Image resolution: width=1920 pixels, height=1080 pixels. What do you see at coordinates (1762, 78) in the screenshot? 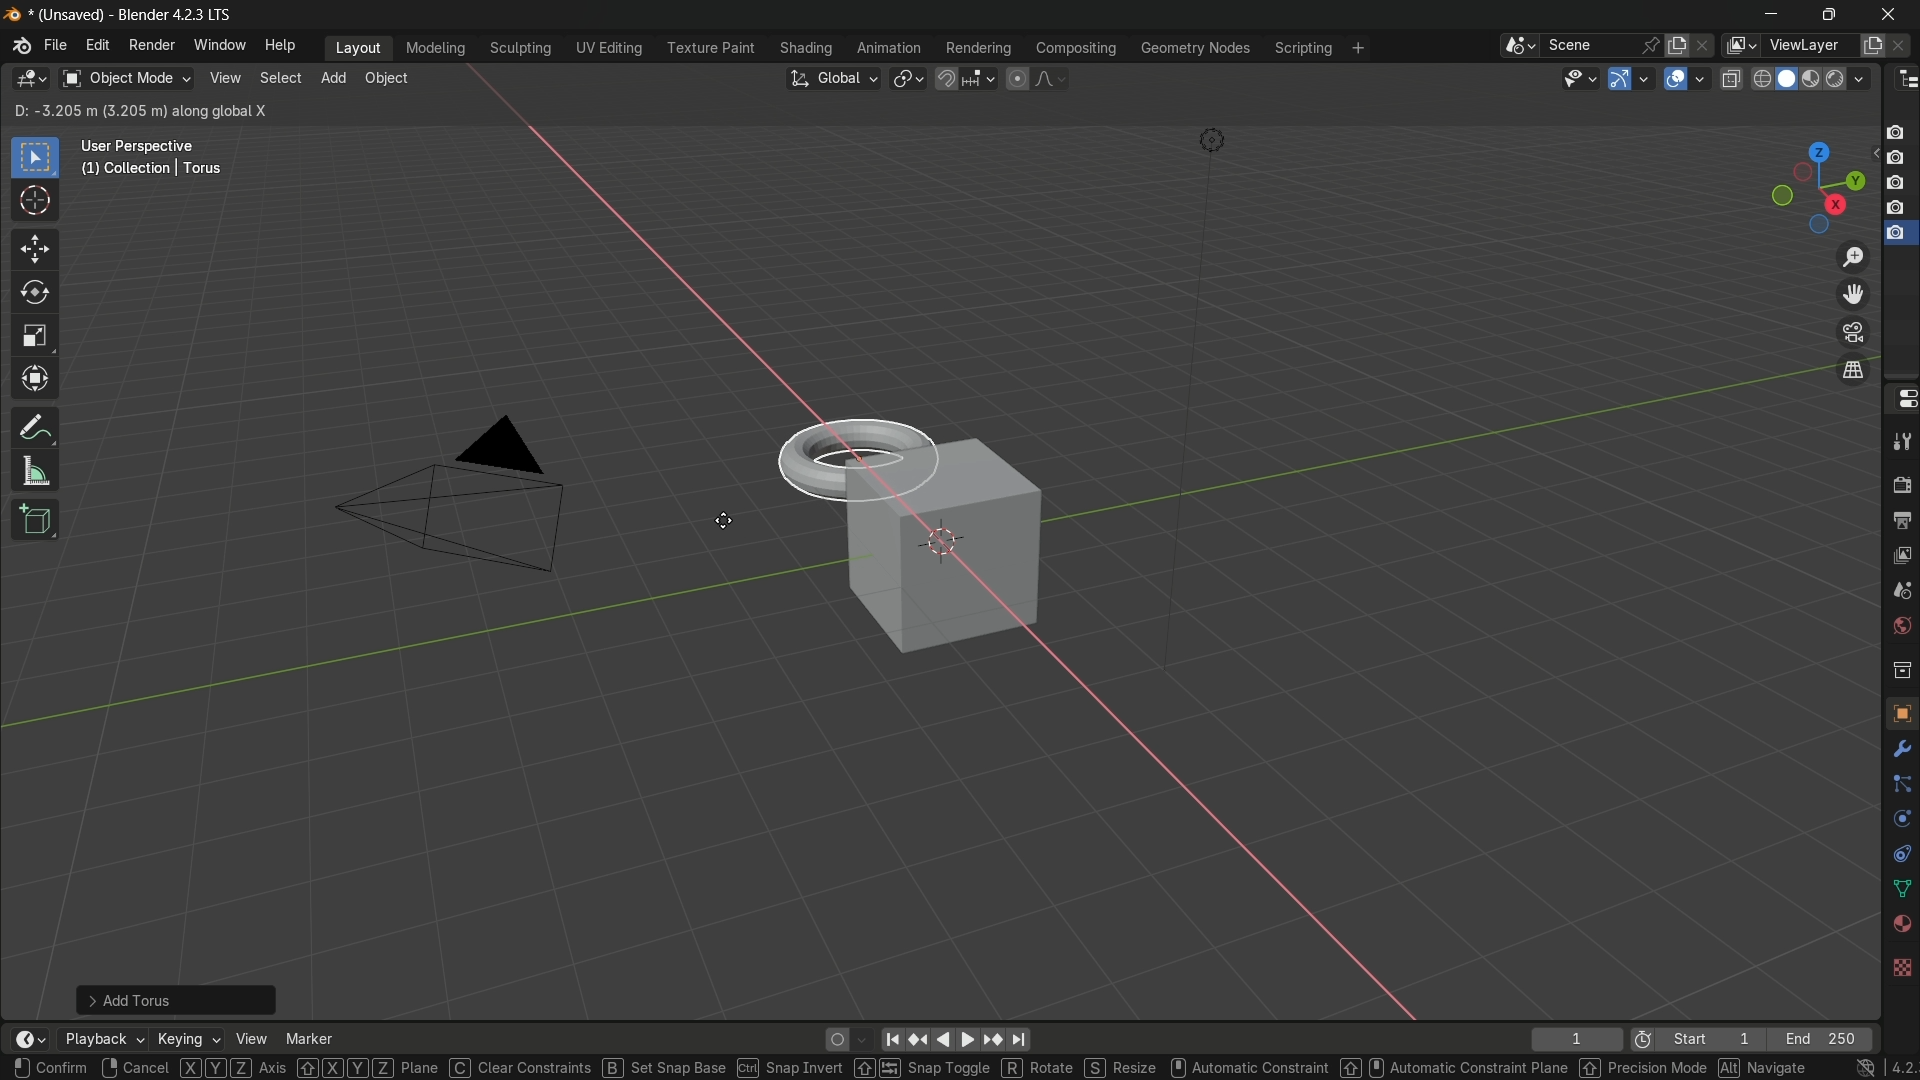
I see `wireframe` at bounding box center [1762, 78].